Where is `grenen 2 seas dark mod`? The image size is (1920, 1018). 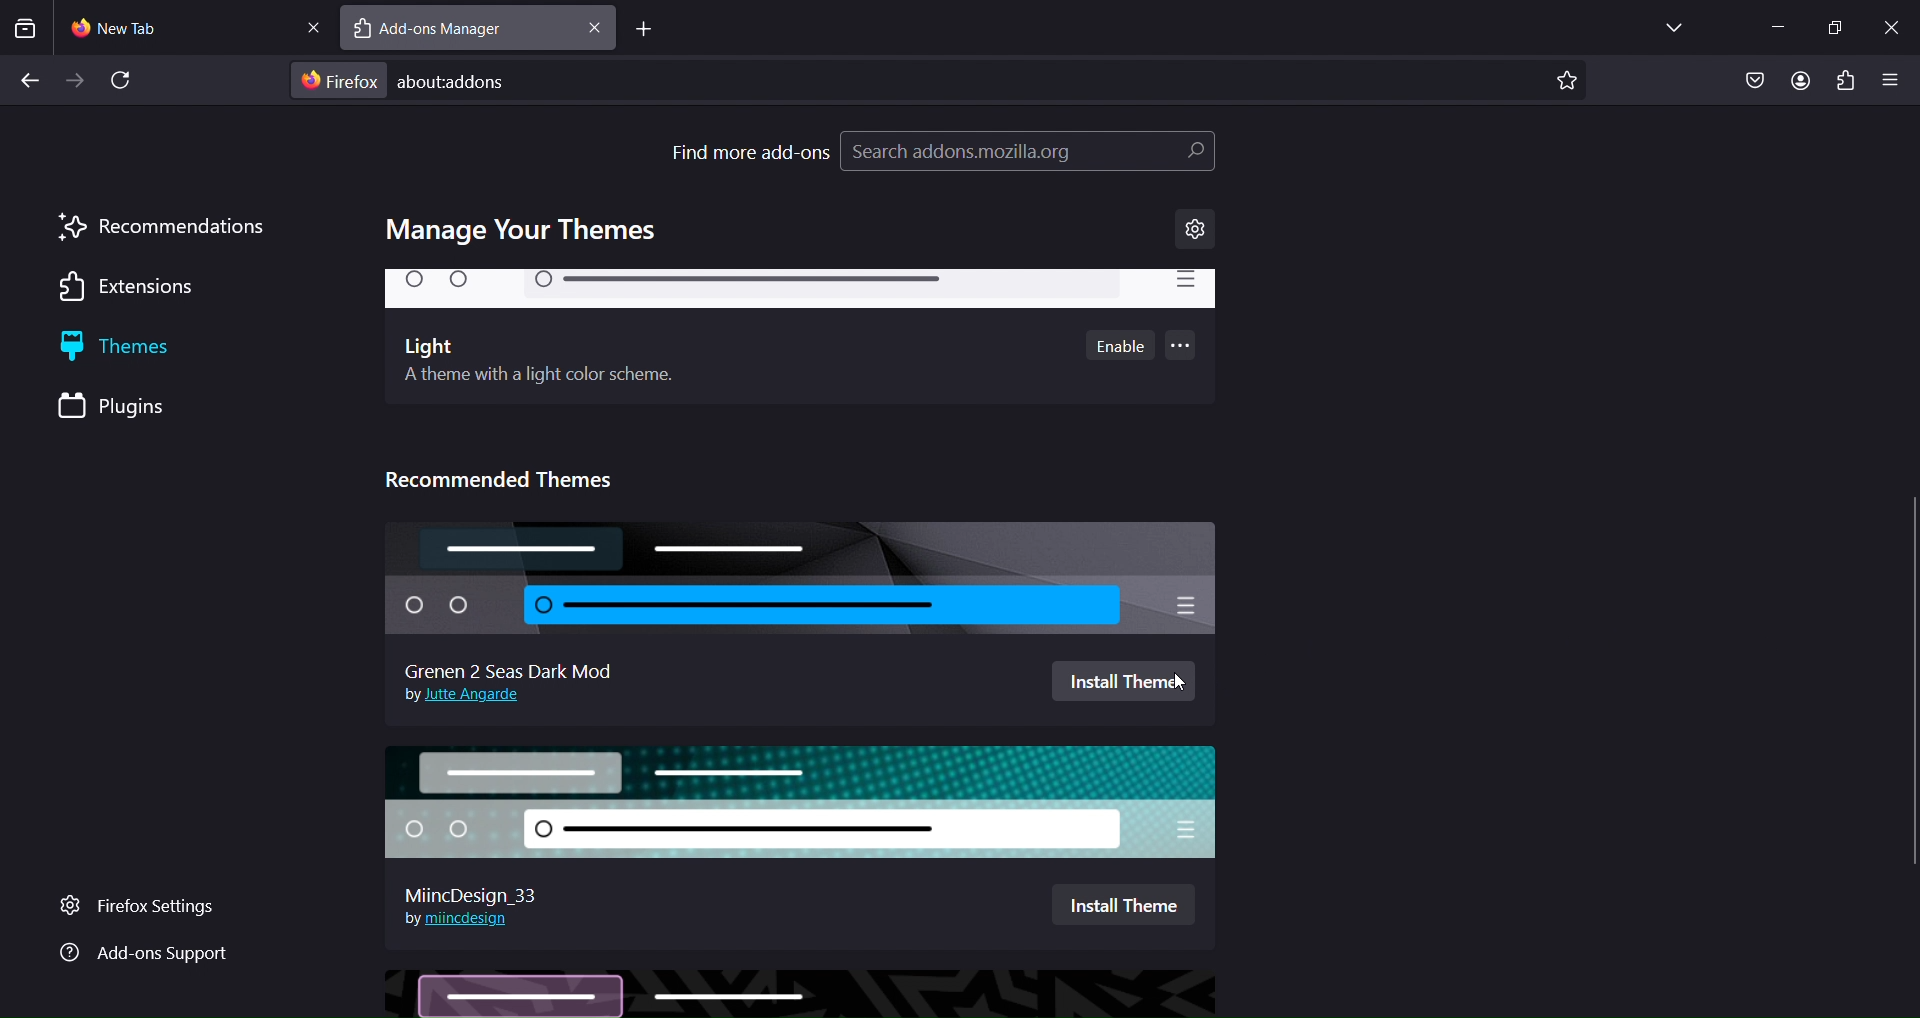 grenen 2 seas dark mod is located at coordinates (799, 580).